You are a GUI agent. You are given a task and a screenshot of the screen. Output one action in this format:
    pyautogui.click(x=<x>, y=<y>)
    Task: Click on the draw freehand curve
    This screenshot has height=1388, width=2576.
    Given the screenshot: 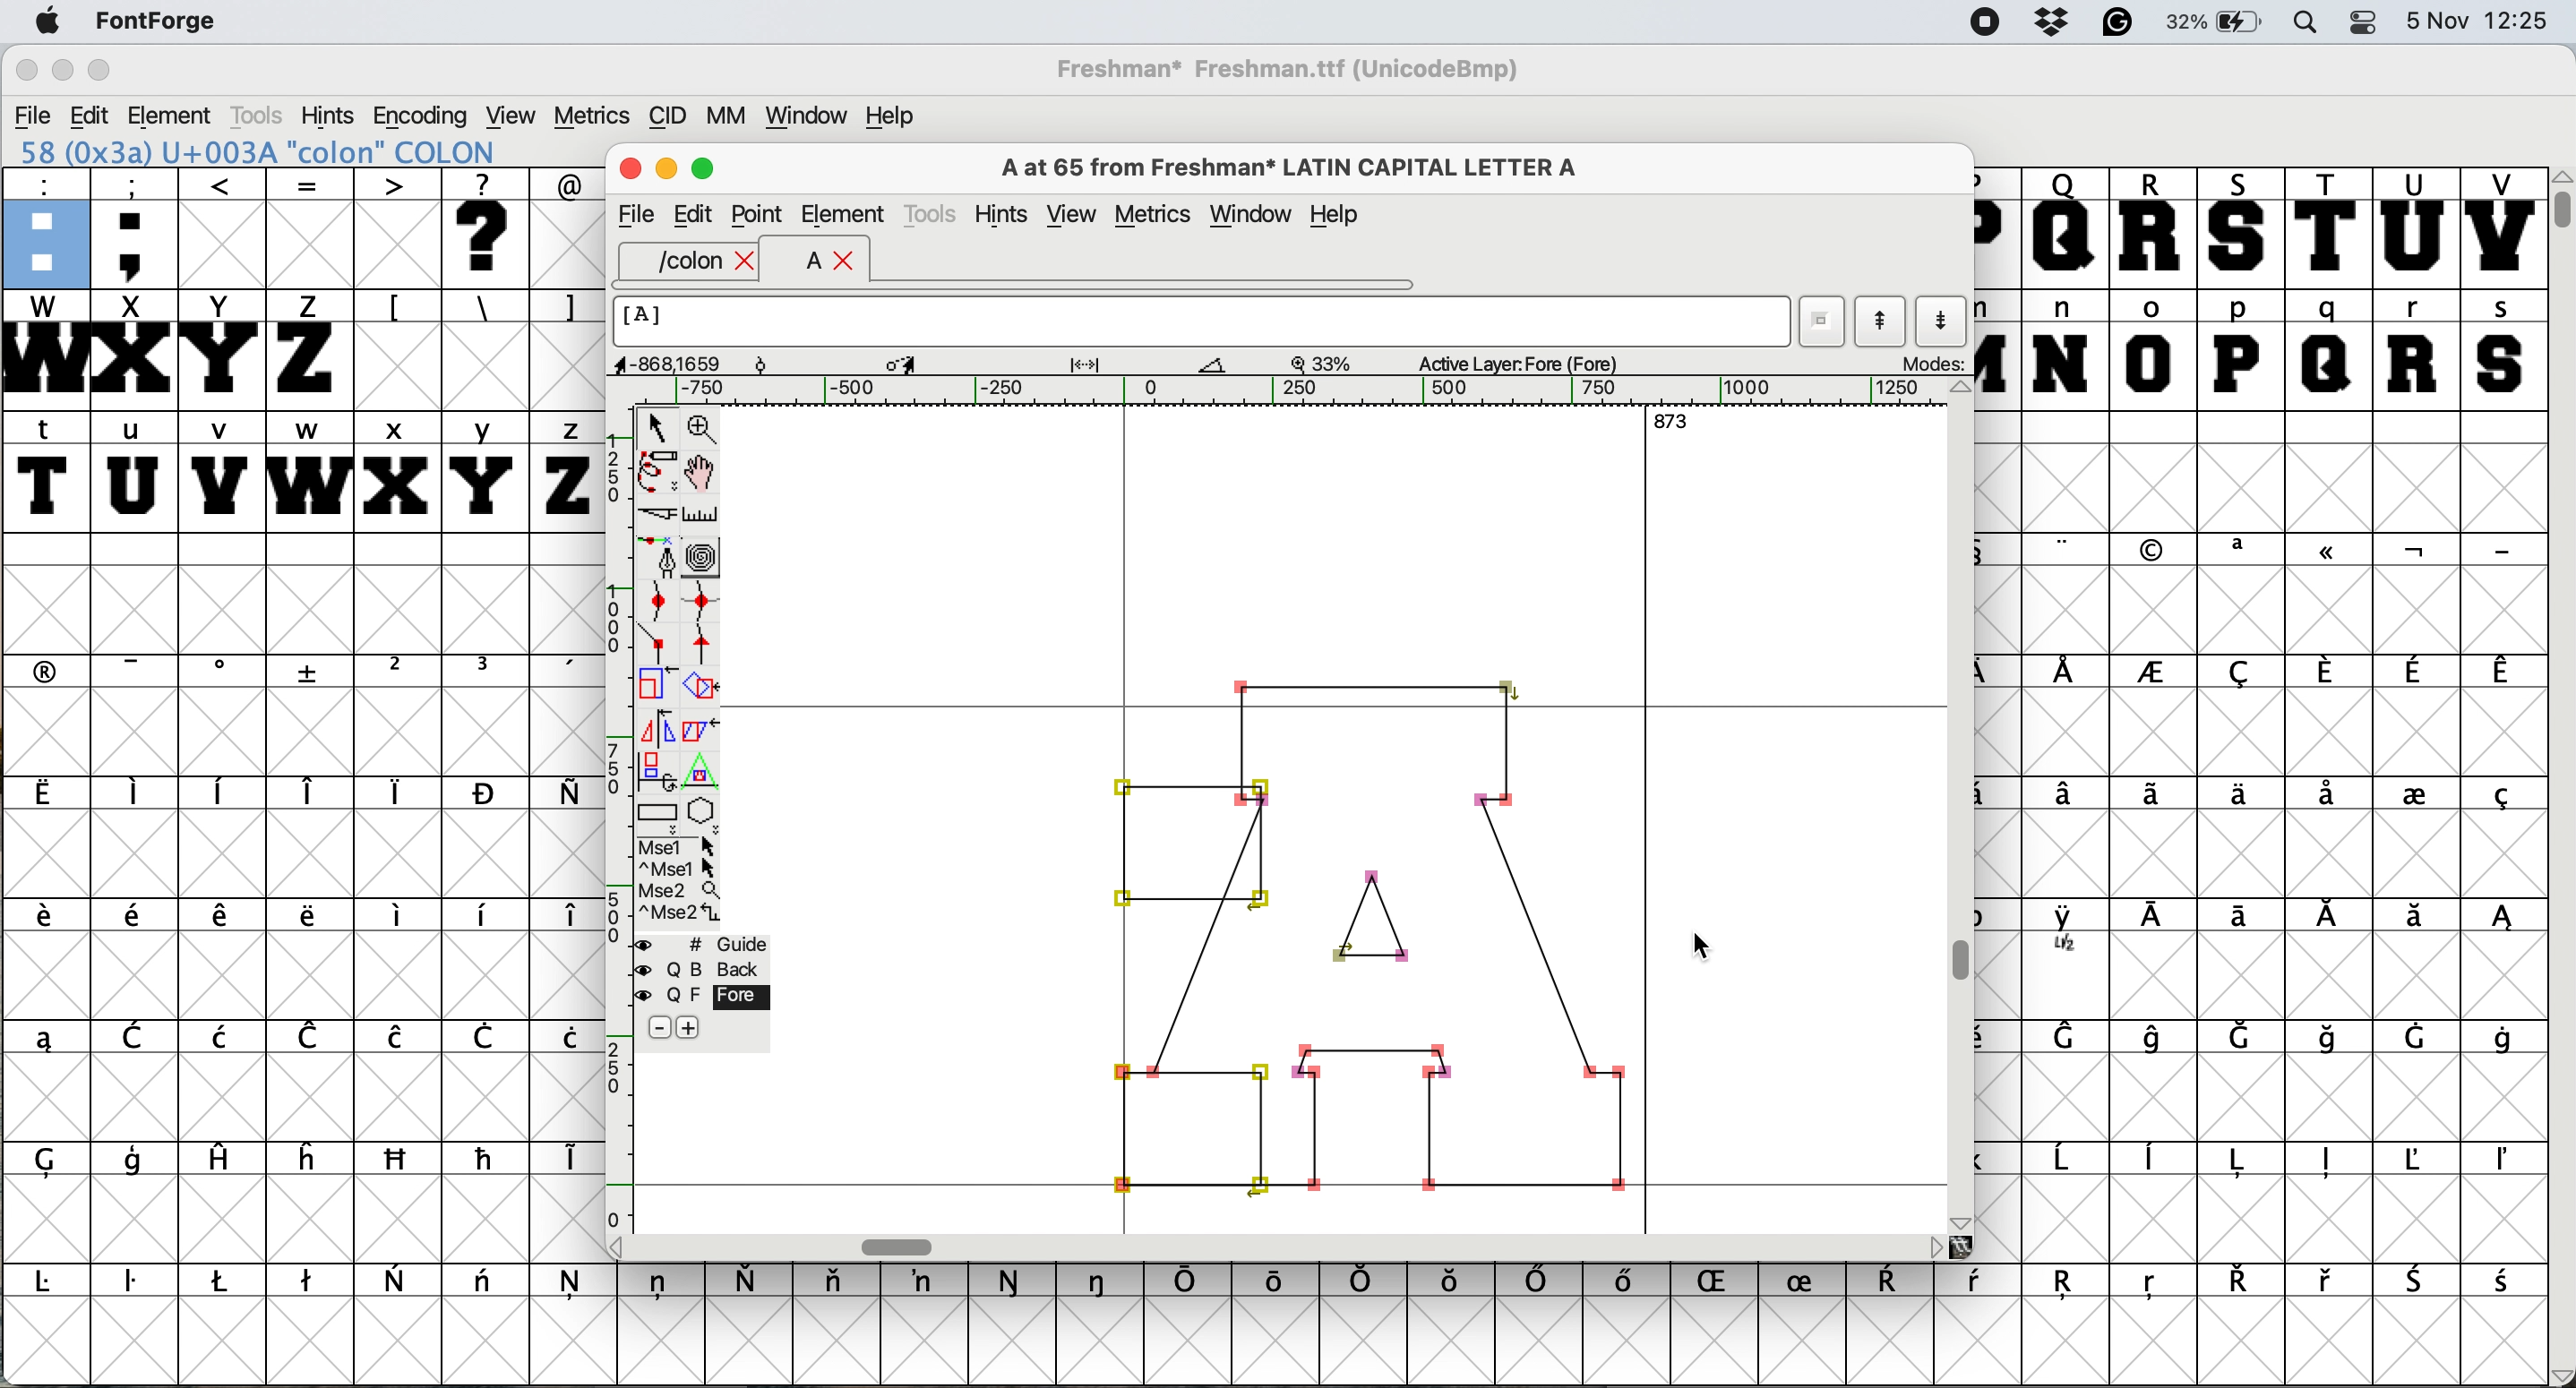 What is the action you would take?
    pyautogui.click(x=657, y=469)
    